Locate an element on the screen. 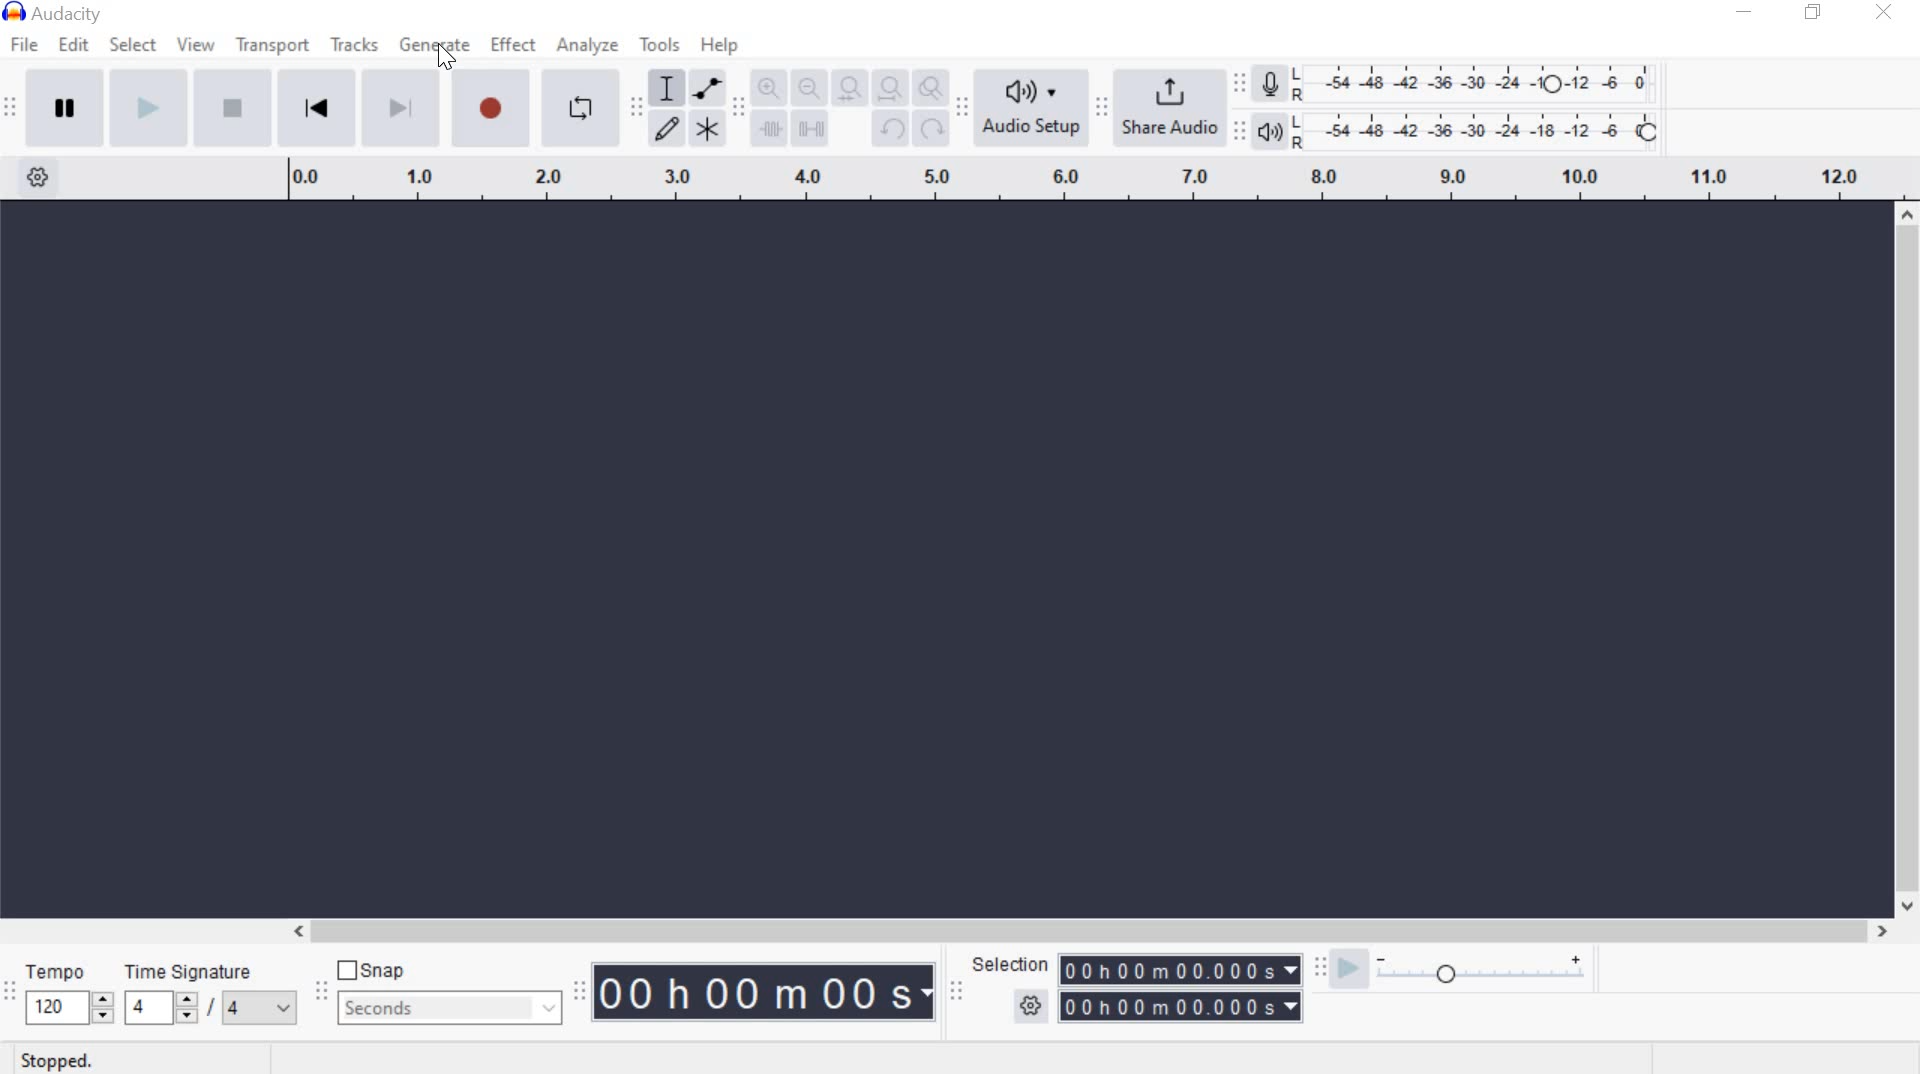 This screenshot has height=1074, width=1920. Transport toolbar is located at coordinates (10, 111).